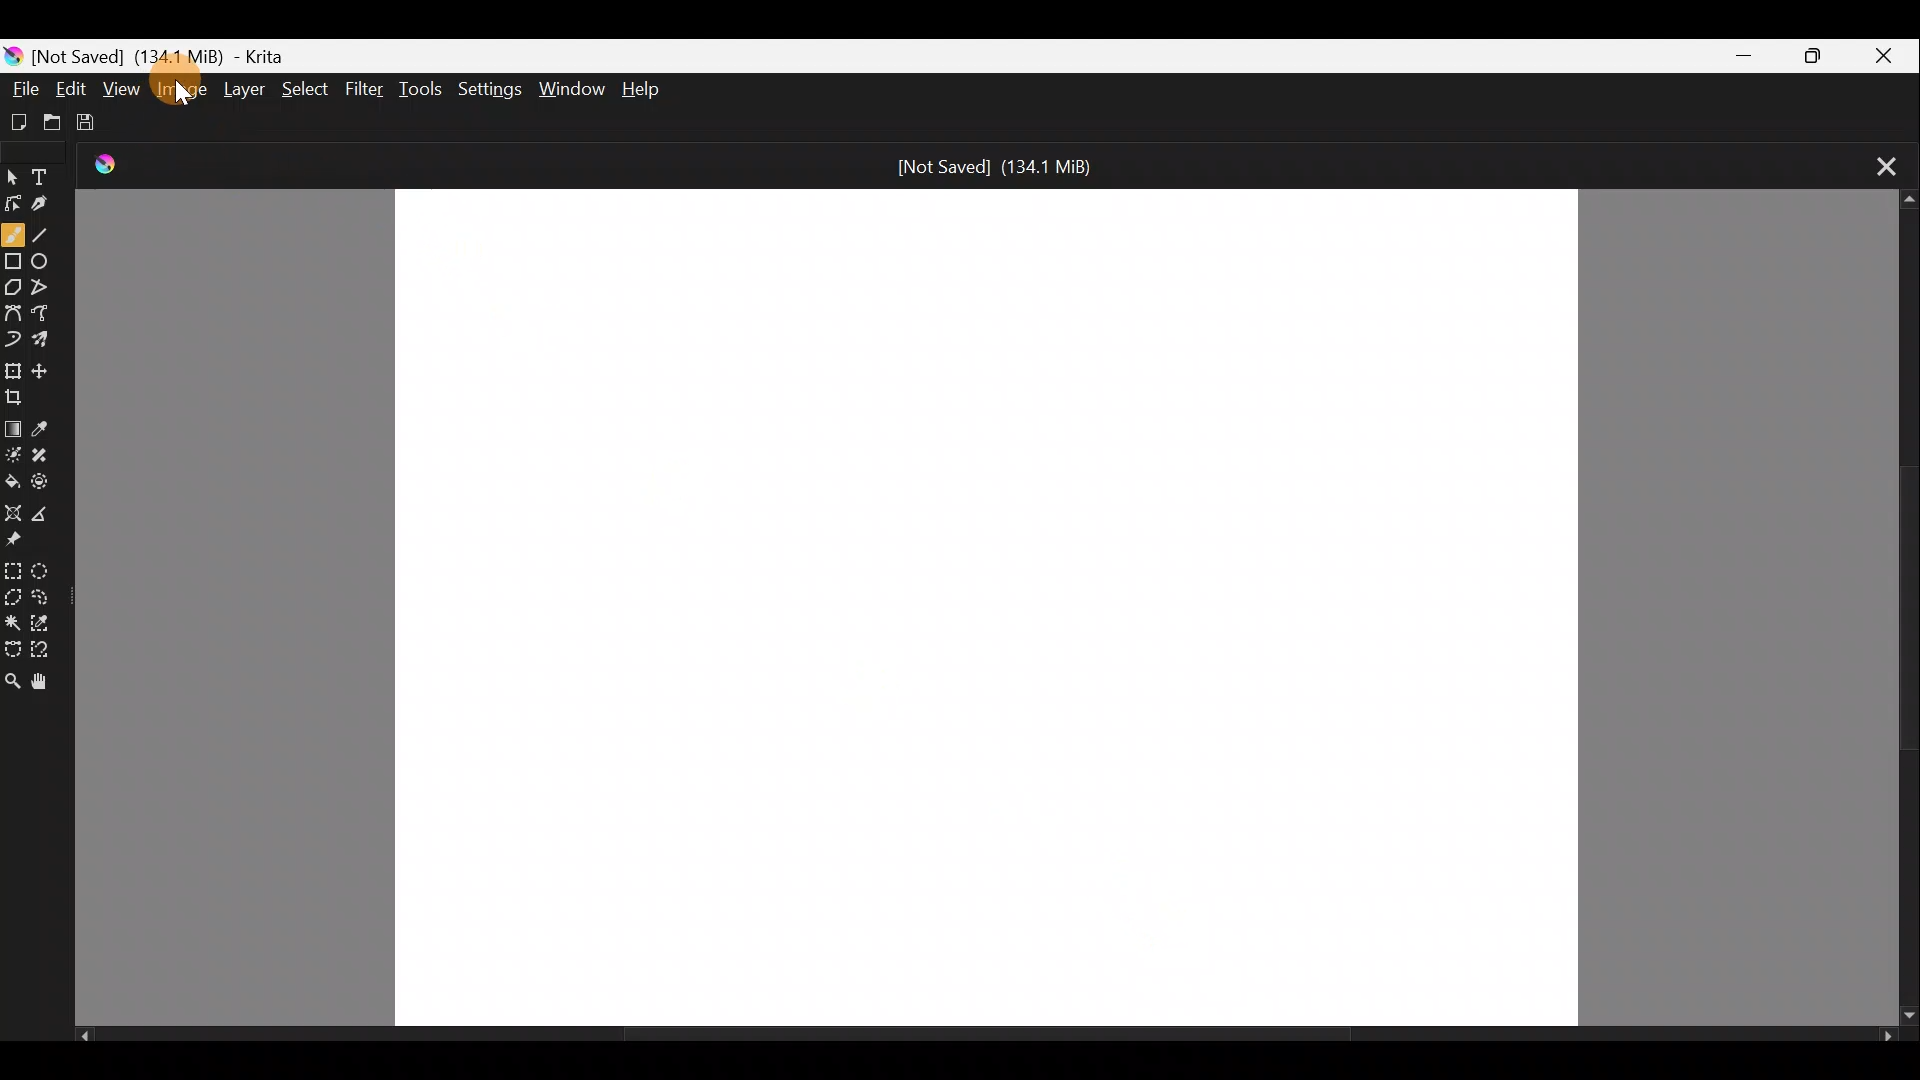 The width and height of the screenshot is (1920, 1080). What do you see at coordinates (14, 599) in the screenshot?
I see `Polygonal section tool` at bounding box center [14, 599].